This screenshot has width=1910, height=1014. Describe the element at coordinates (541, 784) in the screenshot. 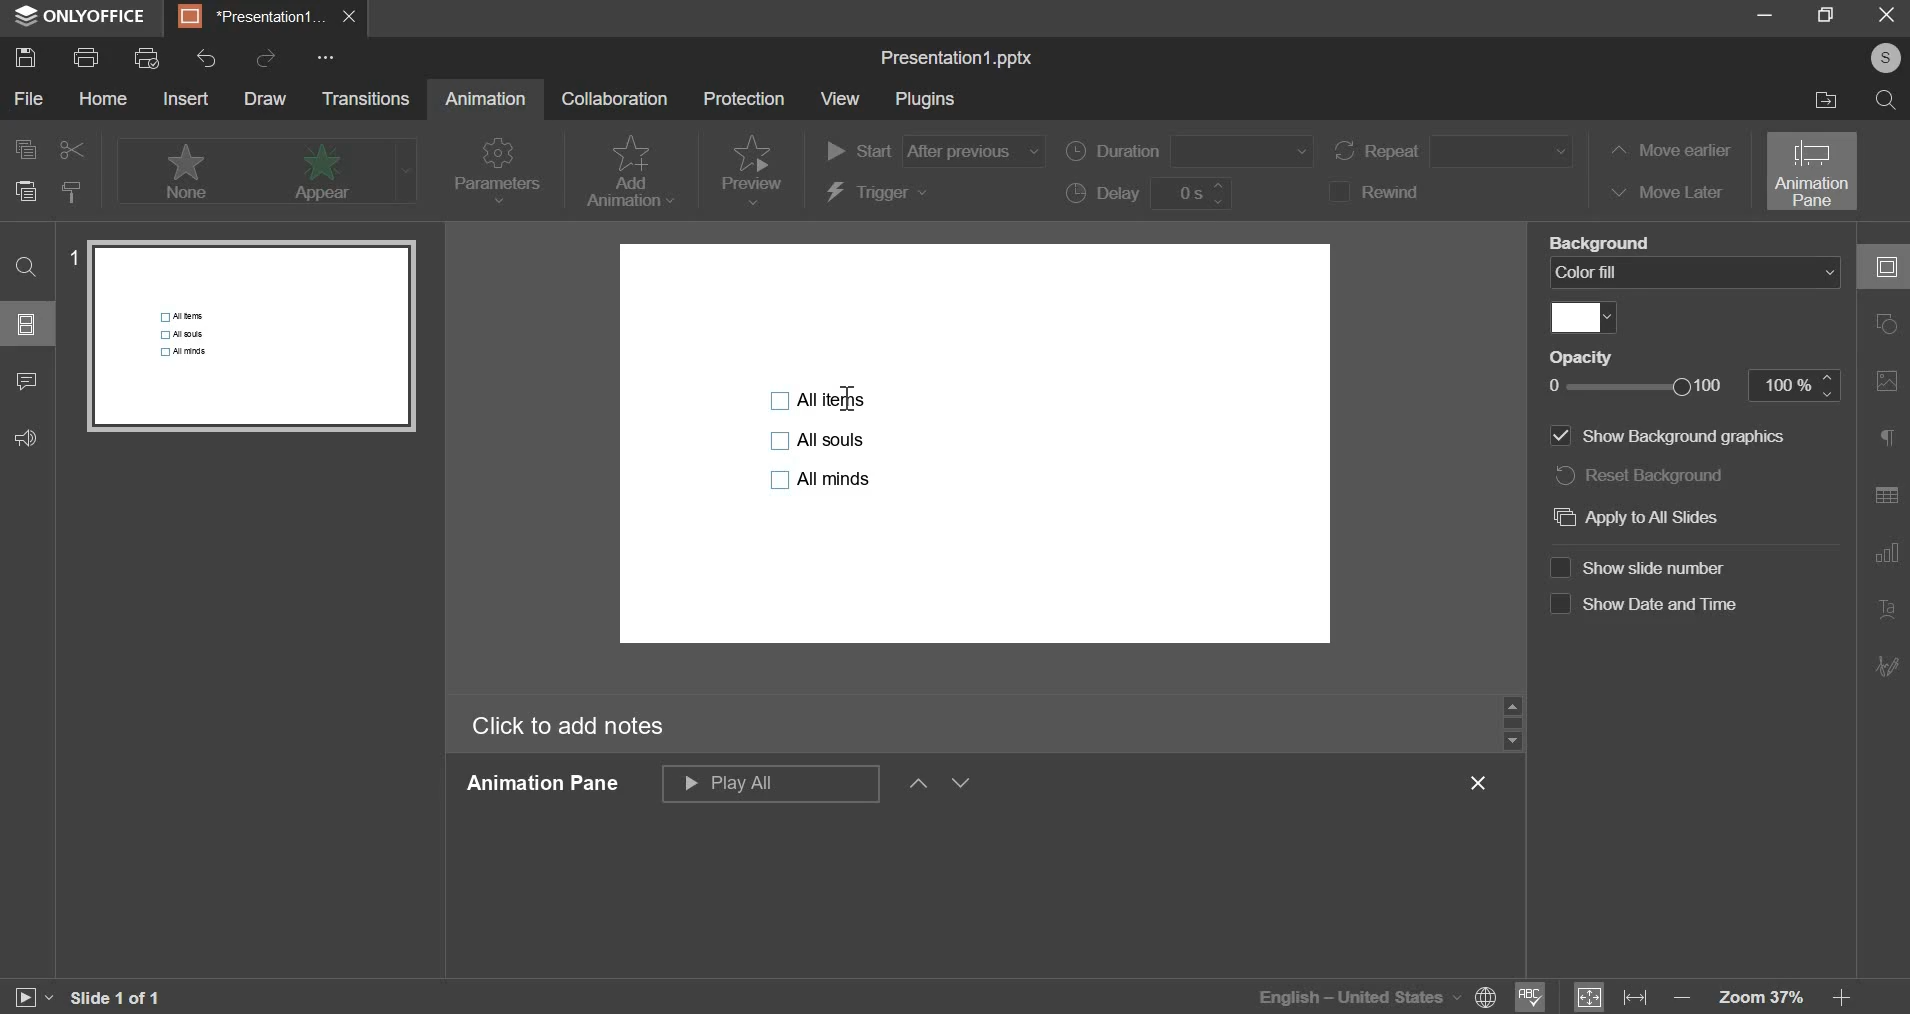

I see `animation pane` at that location.